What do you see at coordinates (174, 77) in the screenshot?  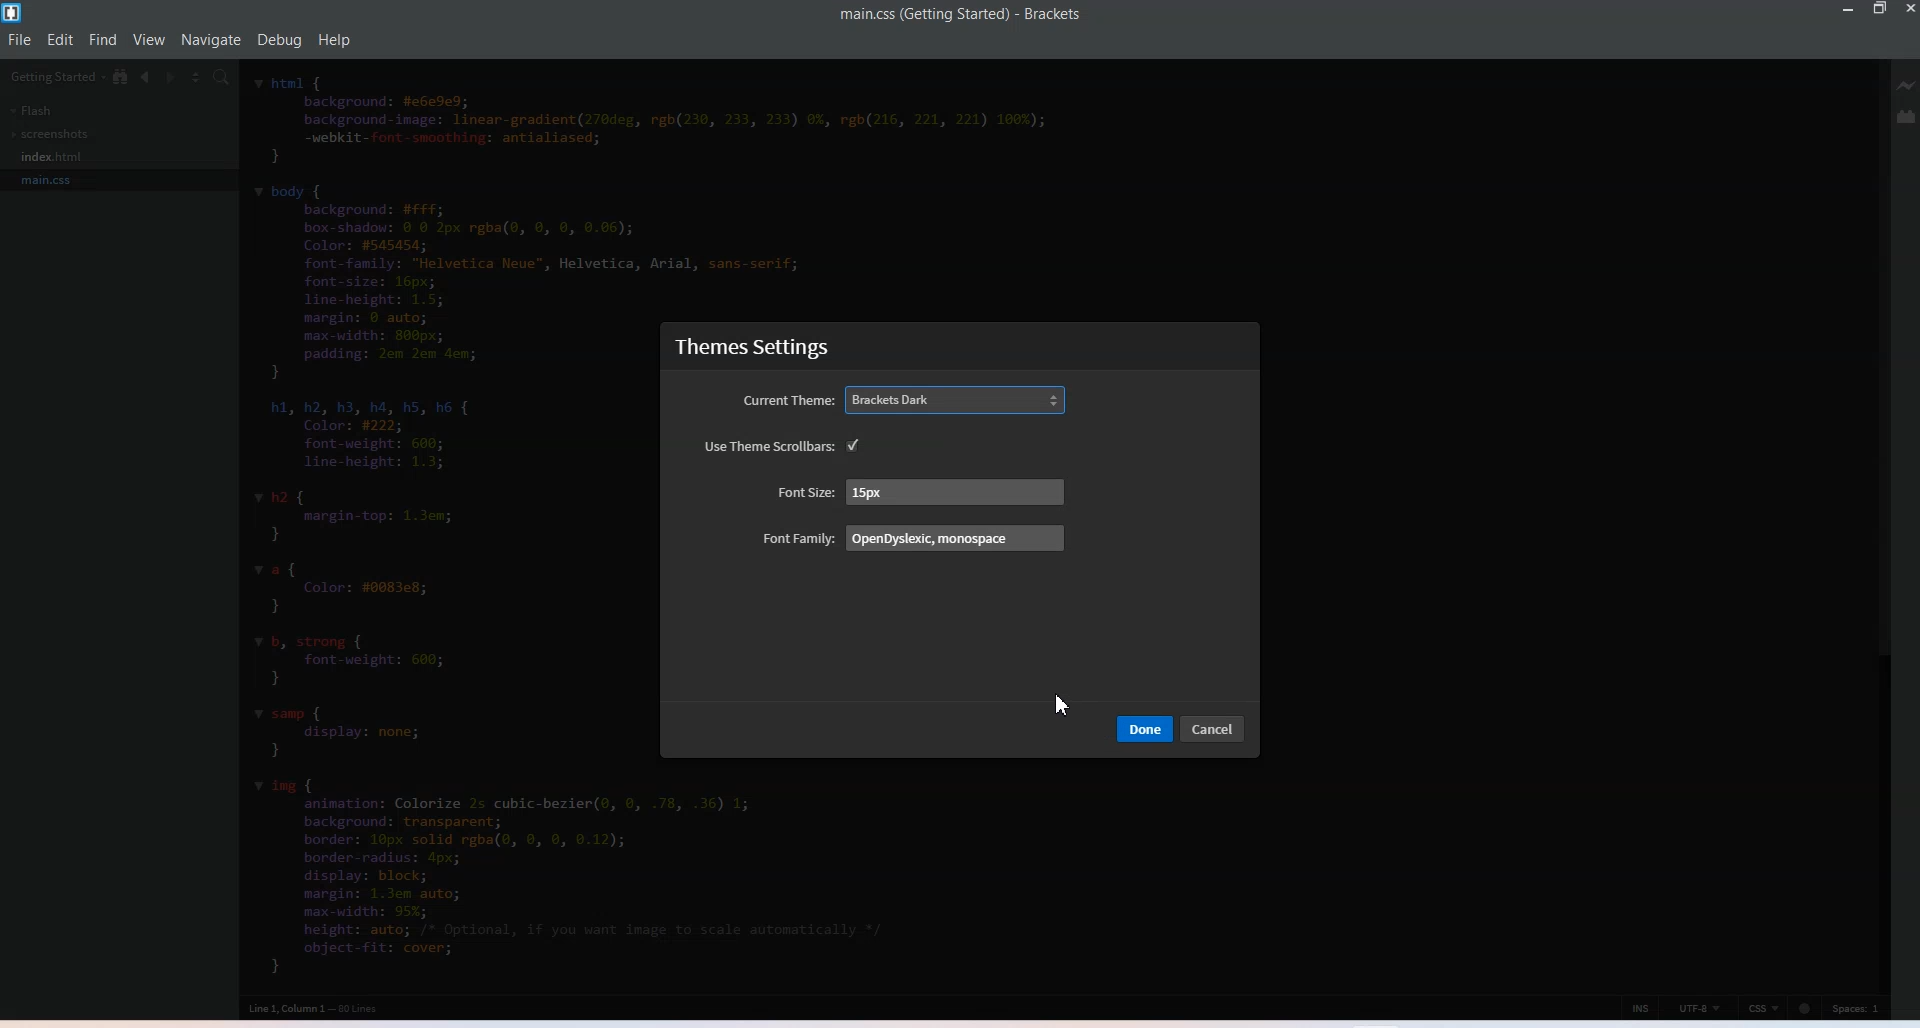 I see `Navigate Forward` at bounding box center [174, 77].